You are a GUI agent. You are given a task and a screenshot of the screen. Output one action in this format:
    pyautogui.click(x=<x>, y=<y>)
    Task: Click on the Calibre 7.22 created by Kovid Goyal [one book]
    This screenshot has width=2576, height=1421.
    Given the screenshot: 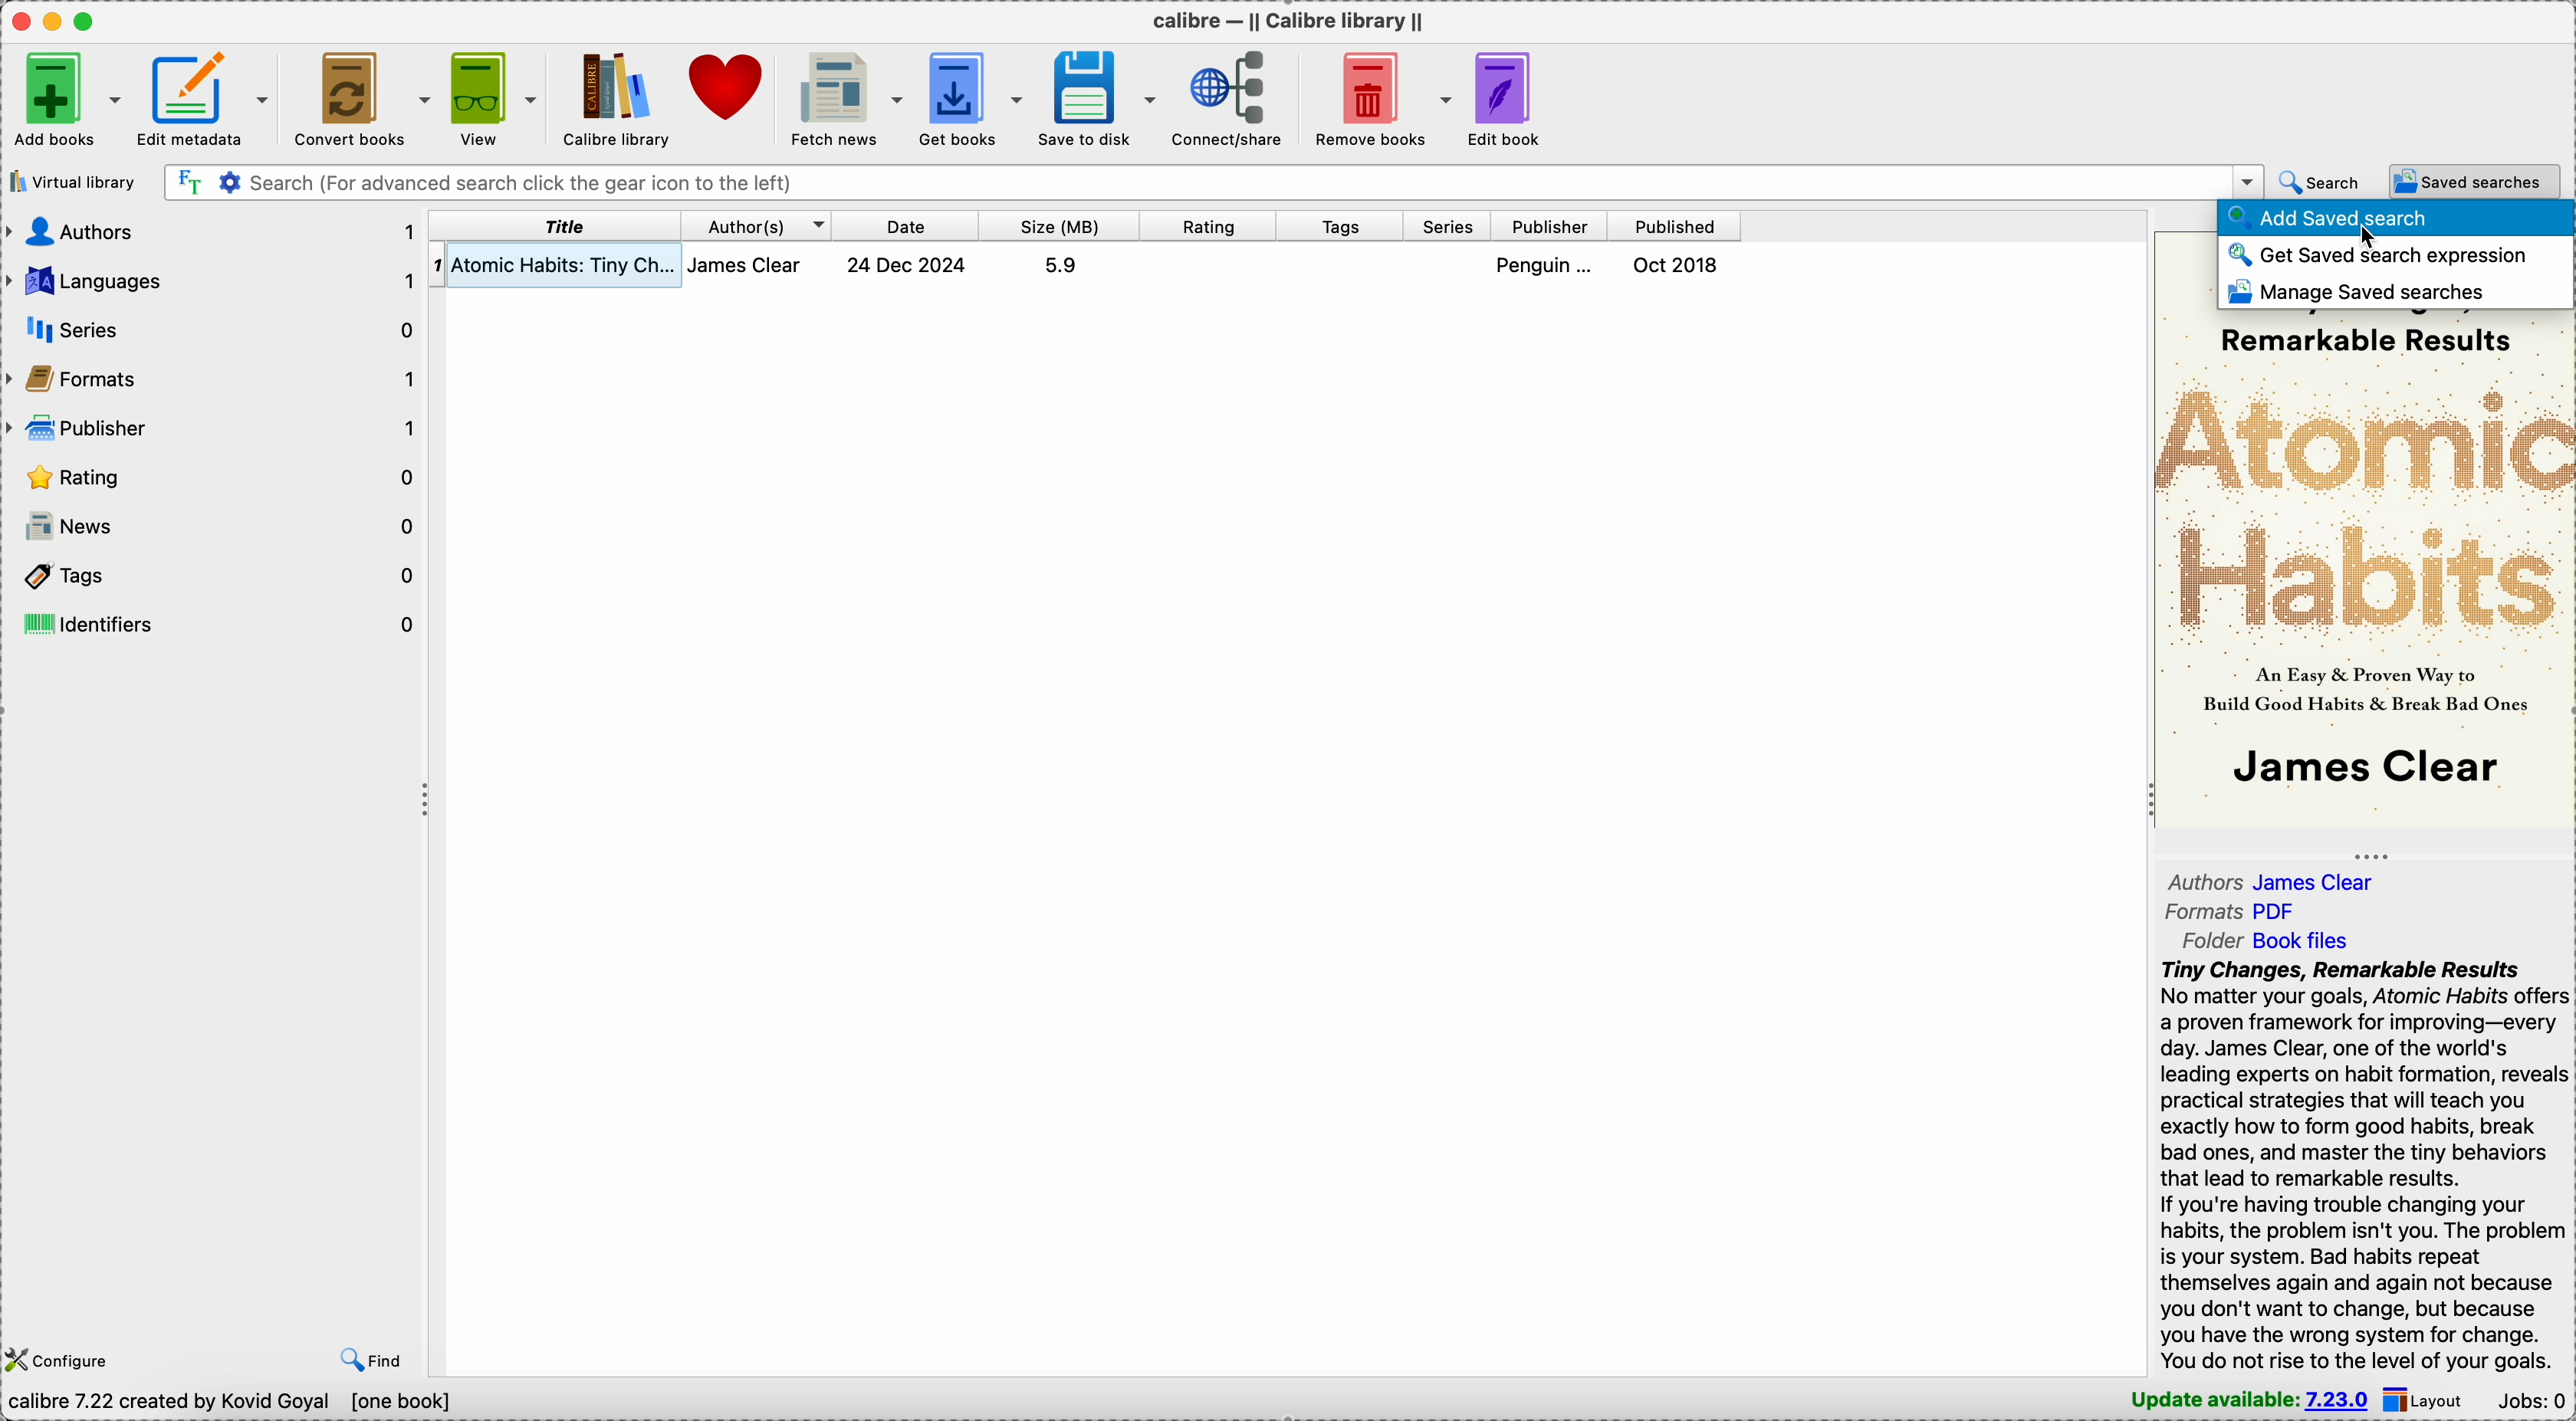 What is the action you would take?
    pyautogui.click(x=242, y=1402)
    